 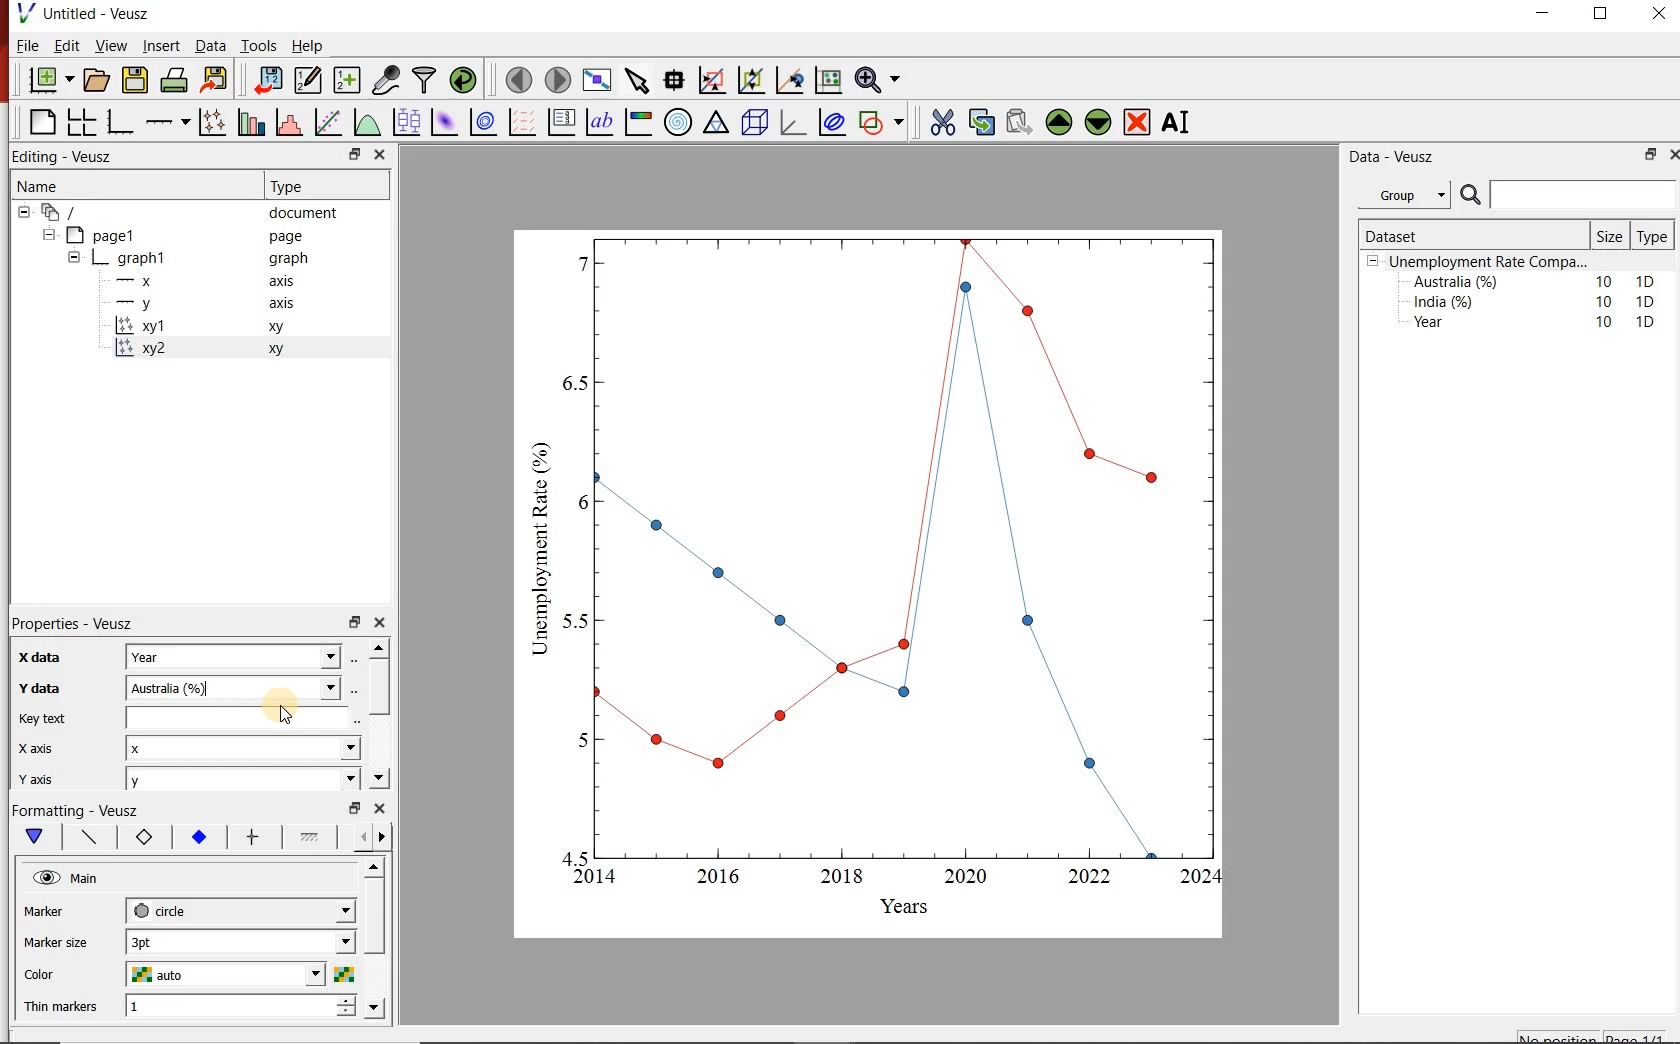 I want to click on Editing - Veusz, so click(x=66, y=155).